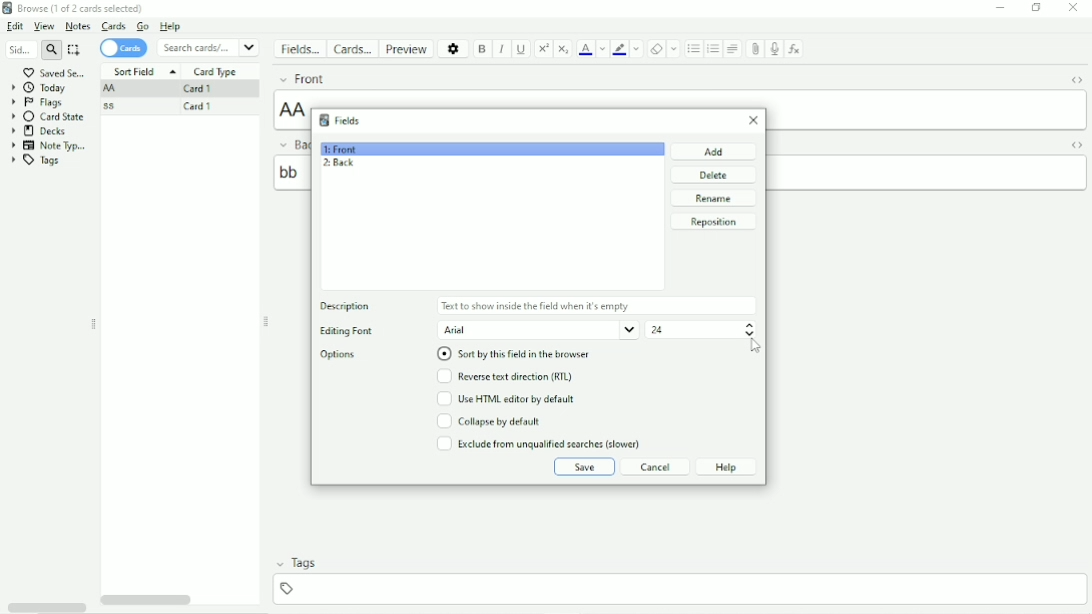 The height and width of the screenshot is (614, 1092). Describe the element at coordinates (636, 49) in the screenshot. I see `Change color` at that location.